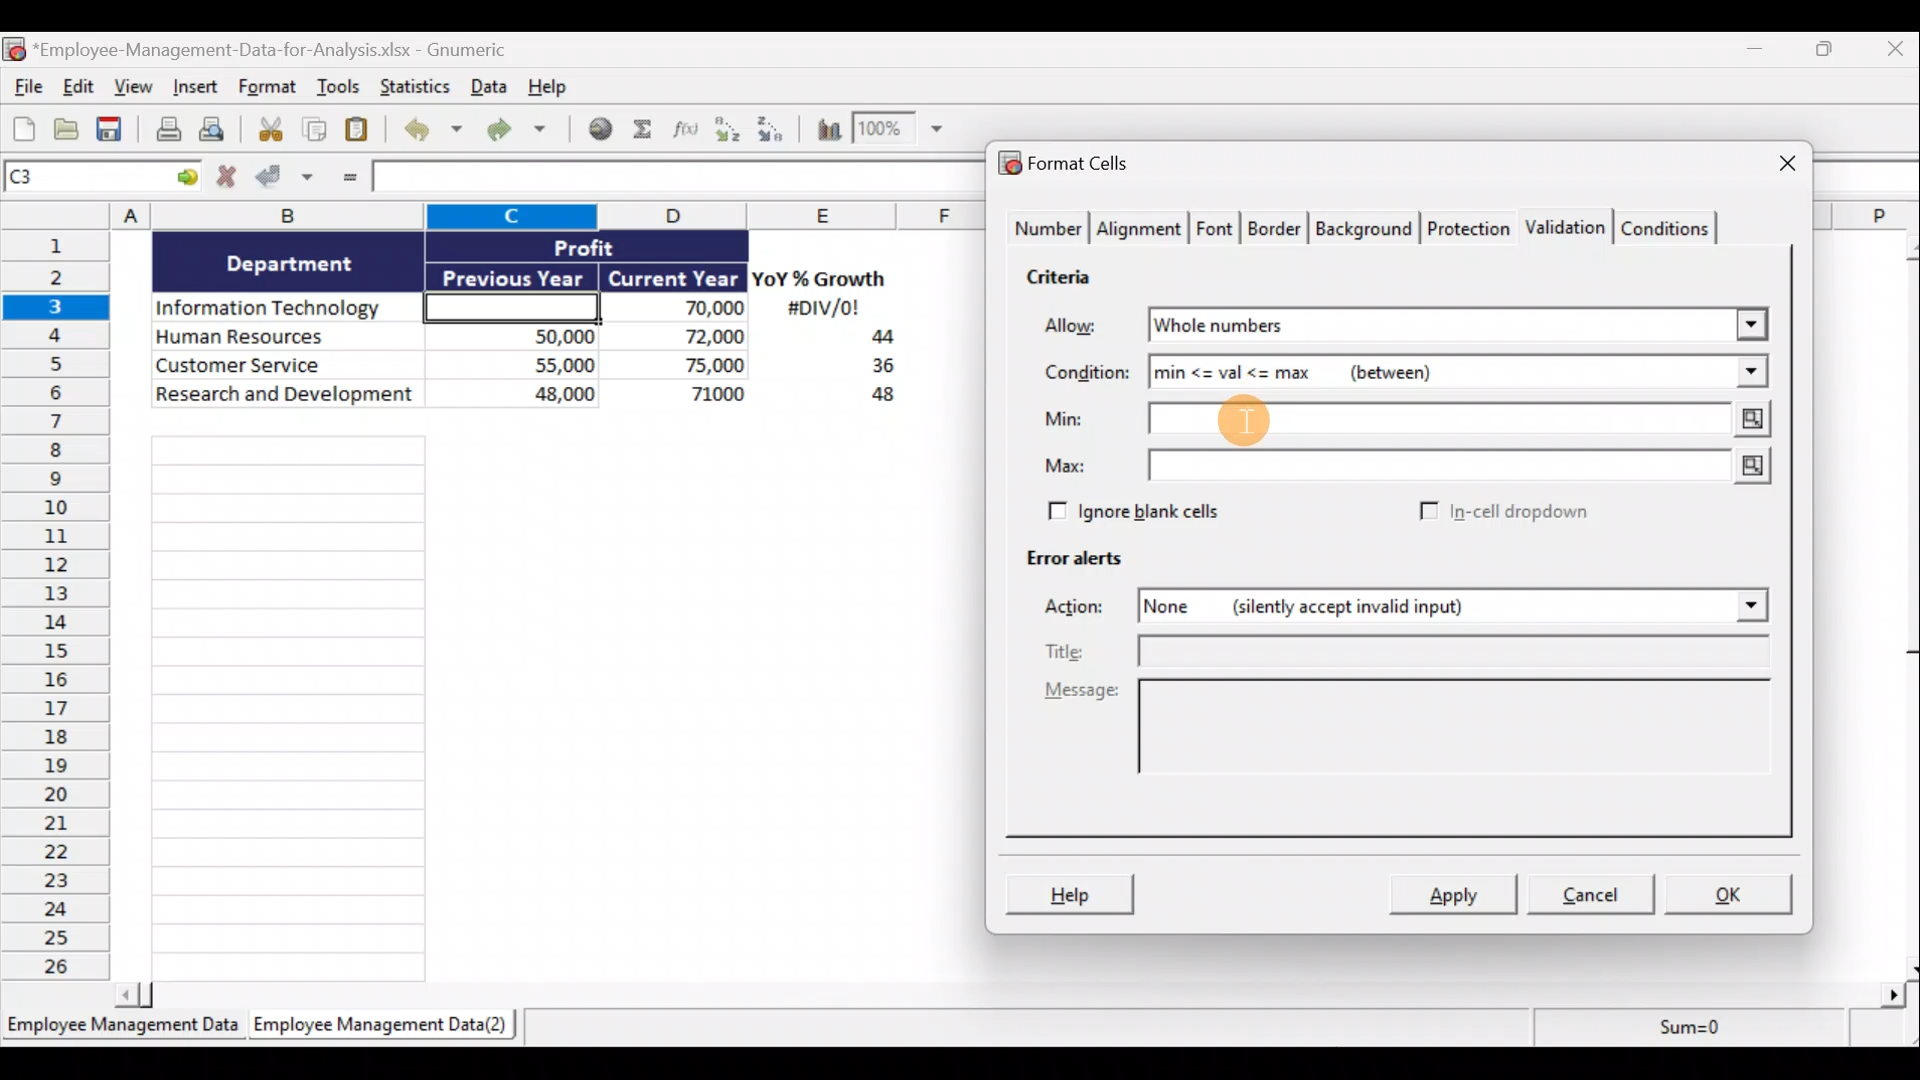  Describe the element at coordinates (554, 85) in the screenshot. I see `Help` at that location.